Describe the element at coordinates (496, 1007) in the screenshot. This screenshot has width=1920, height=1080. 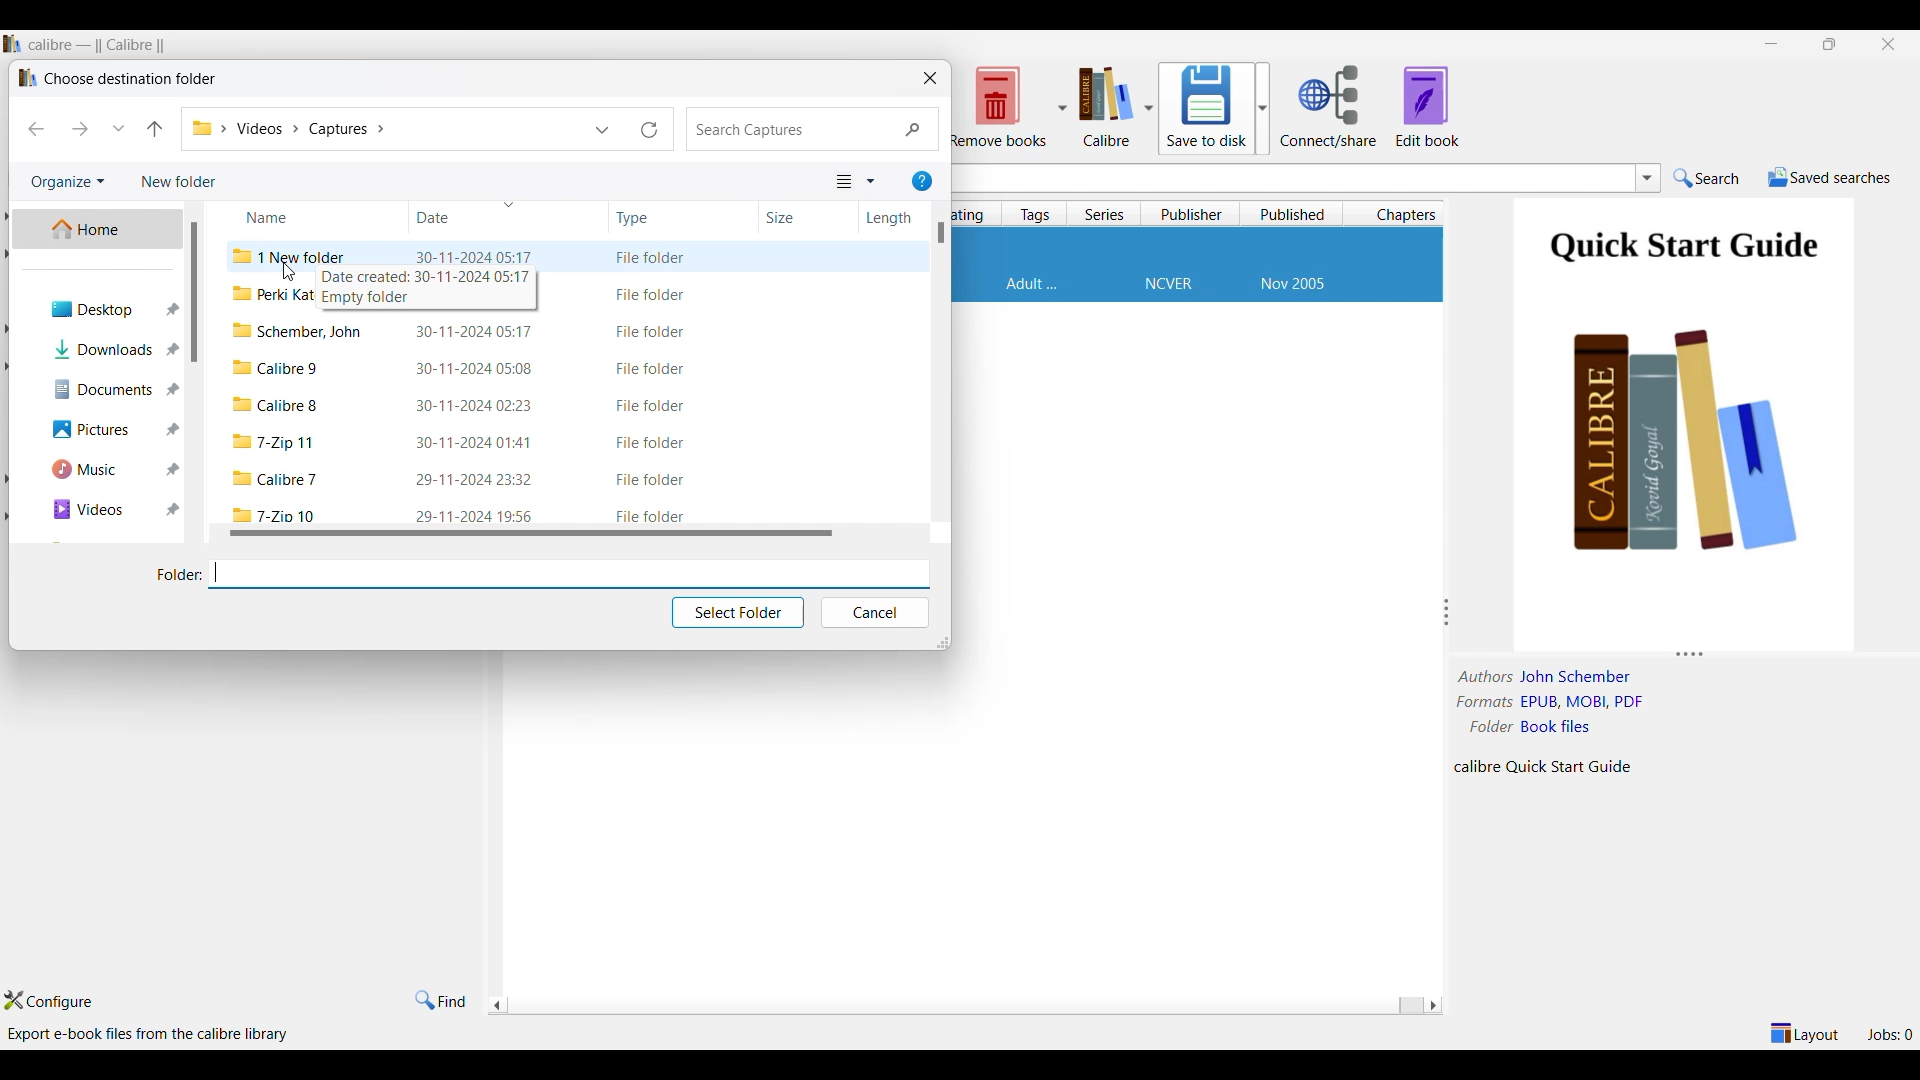
I see `scroll right` at that location.